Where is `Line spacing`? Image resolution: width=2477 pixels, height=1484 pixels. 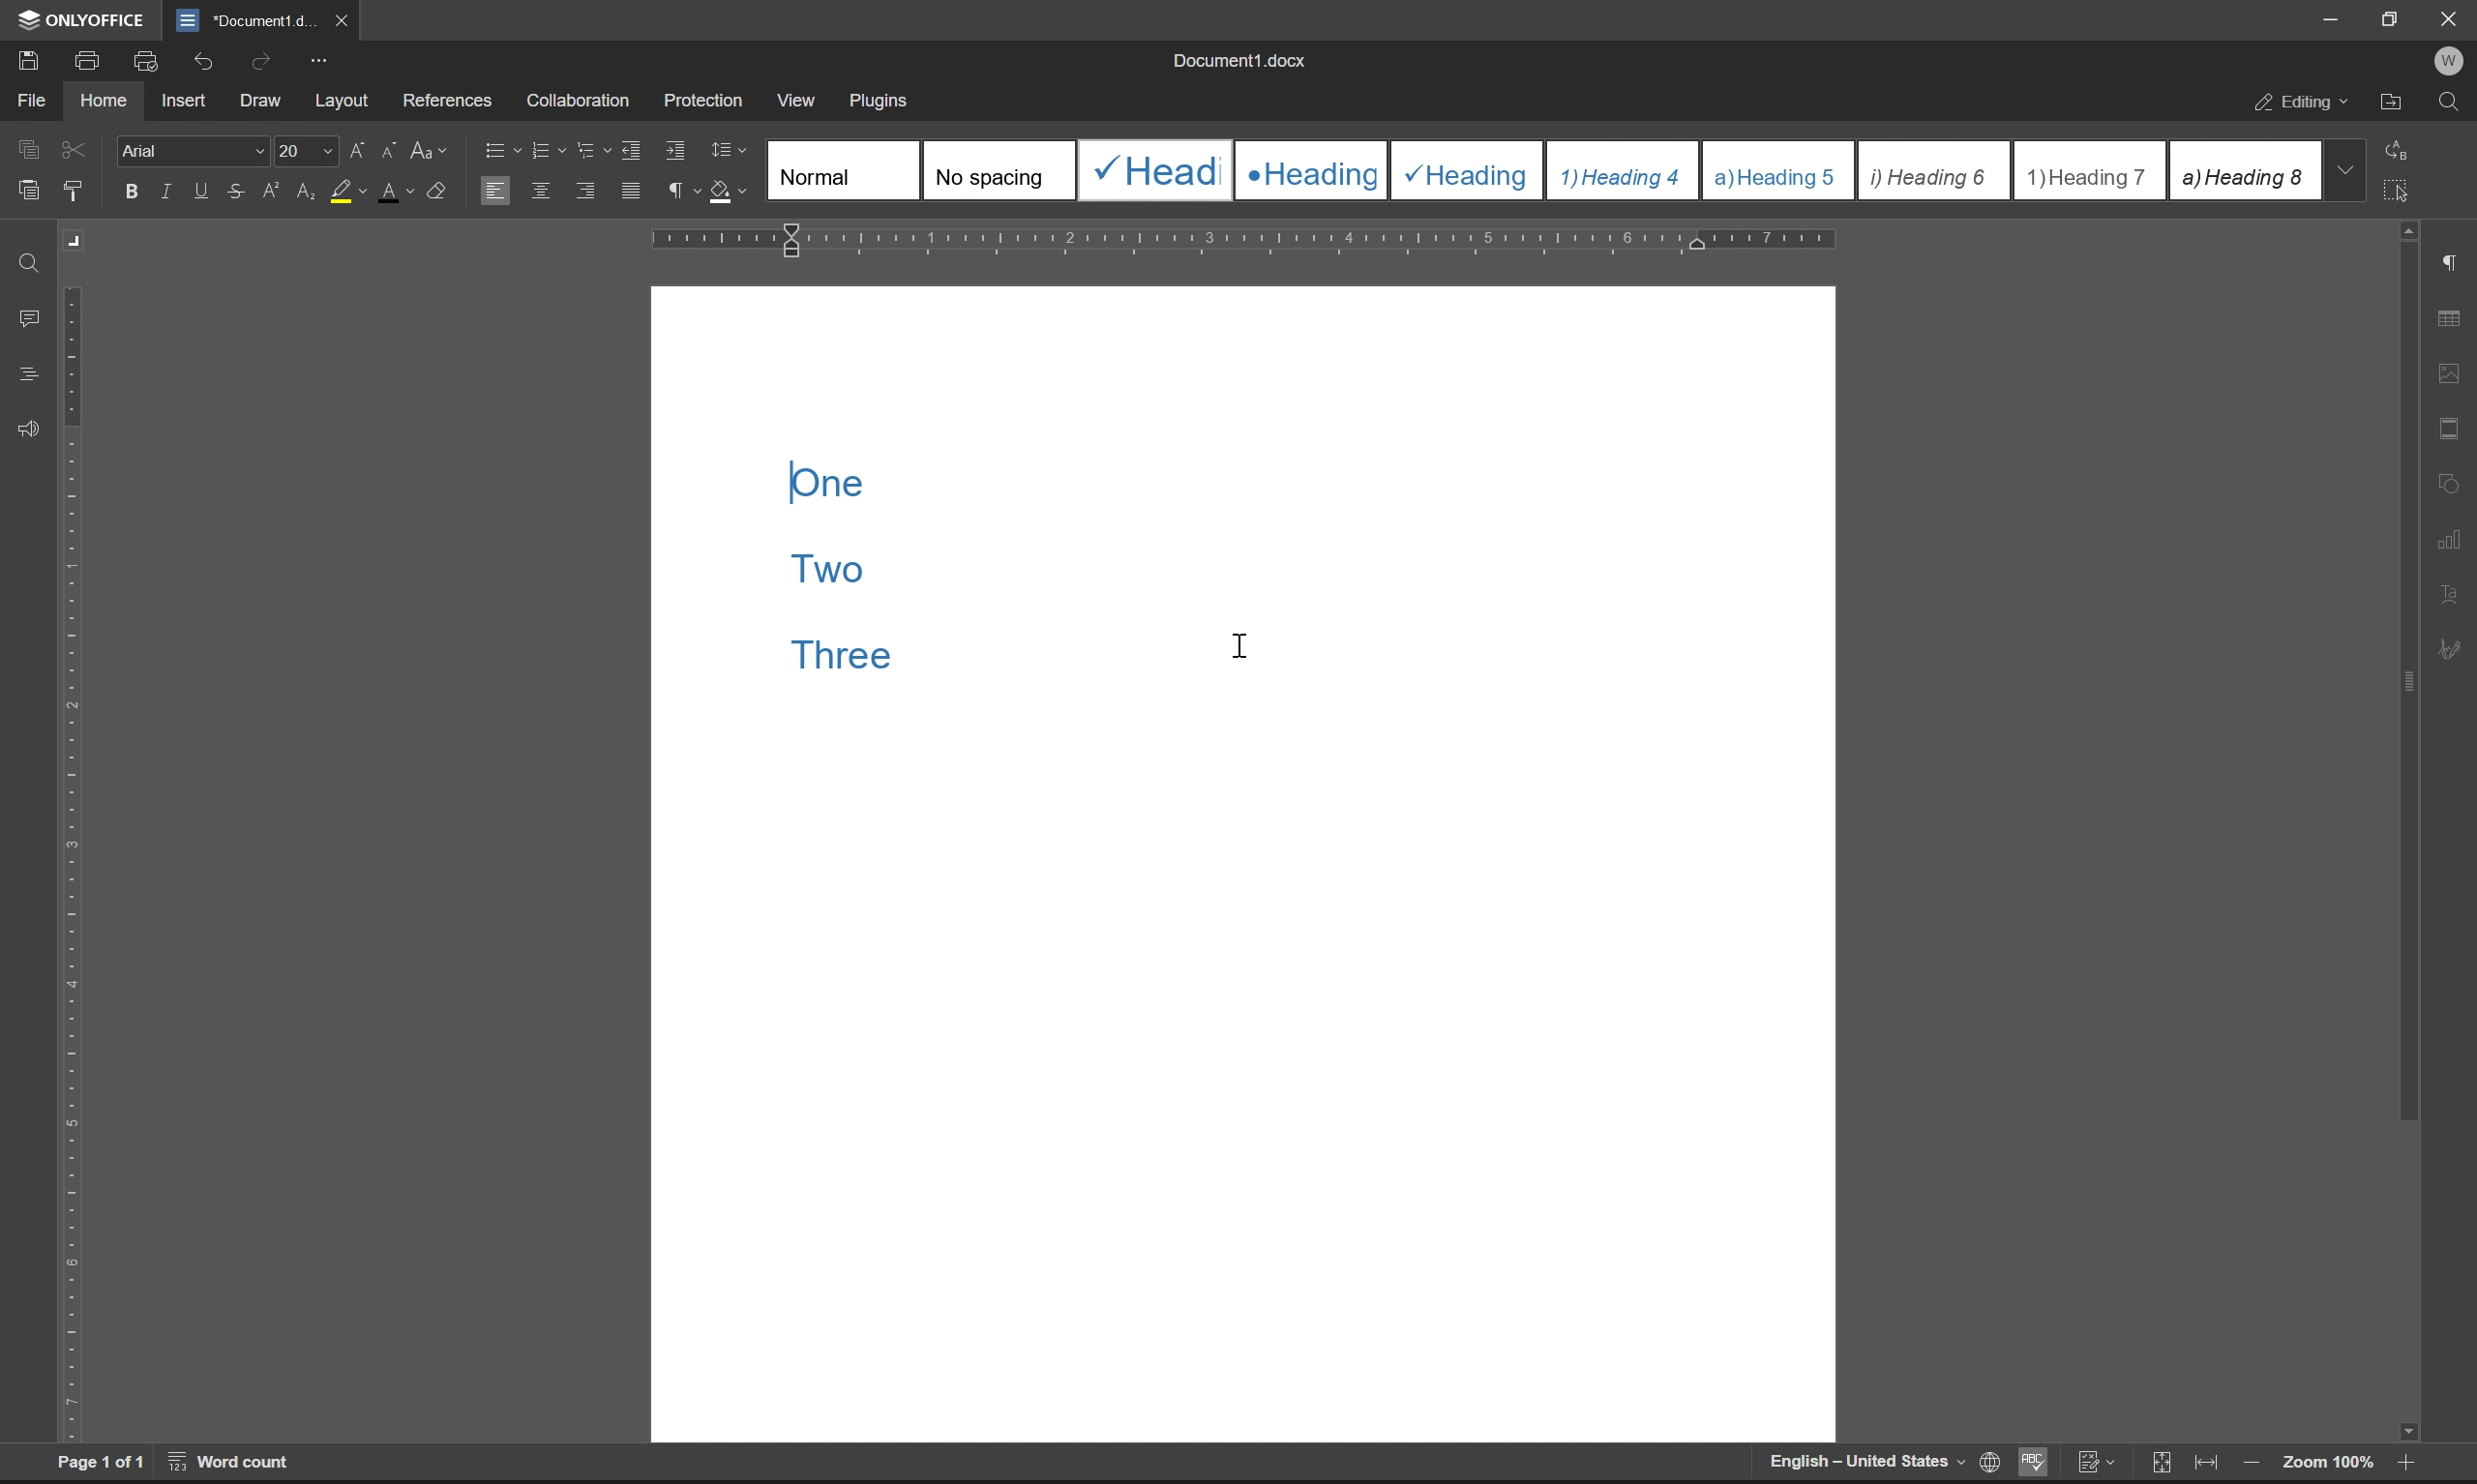
Line spacing is located at coordinates (737, 151).